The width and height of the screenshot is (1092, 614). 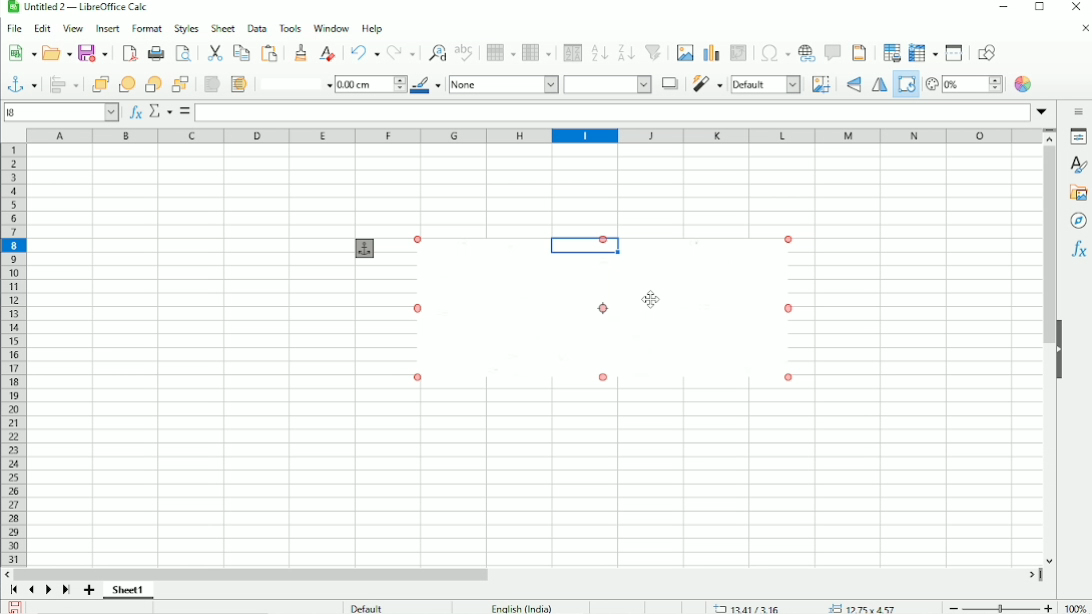 I want to click on Styles, so click(x=1078, y=165).